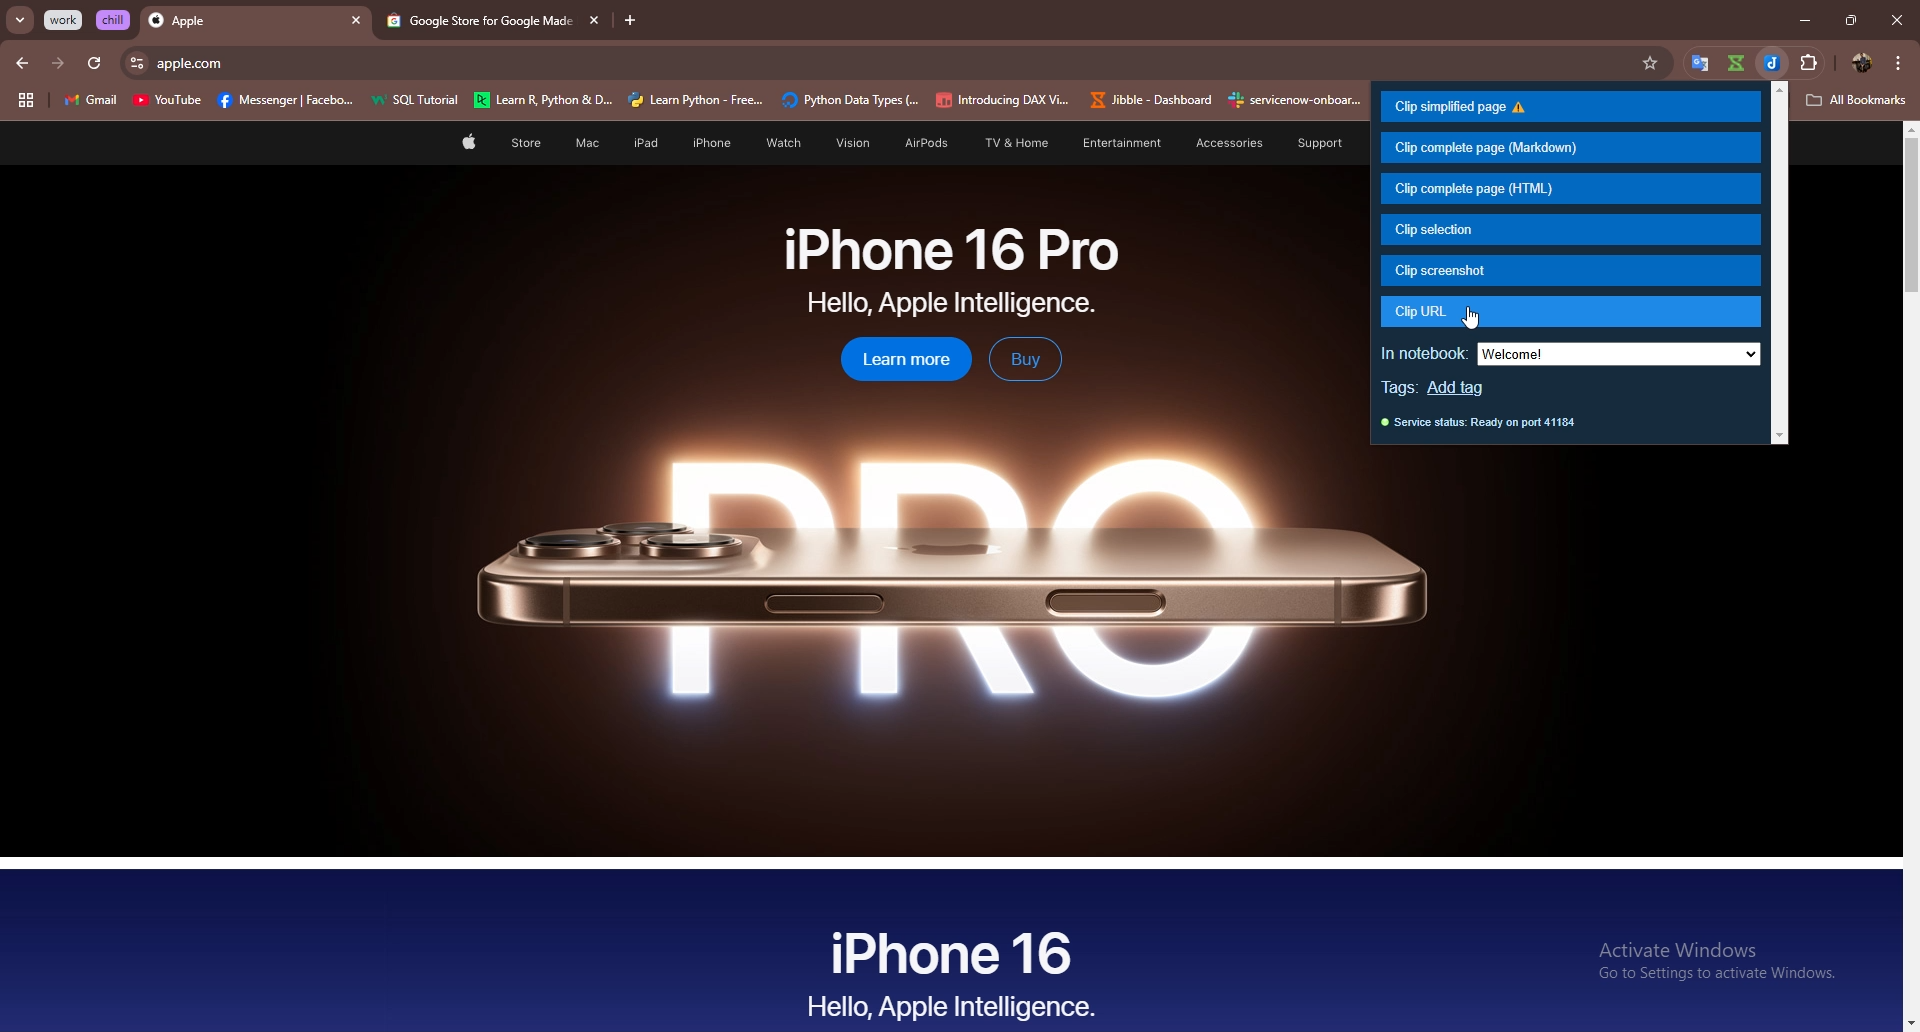  I want to click on Apple, so click(237, 22).